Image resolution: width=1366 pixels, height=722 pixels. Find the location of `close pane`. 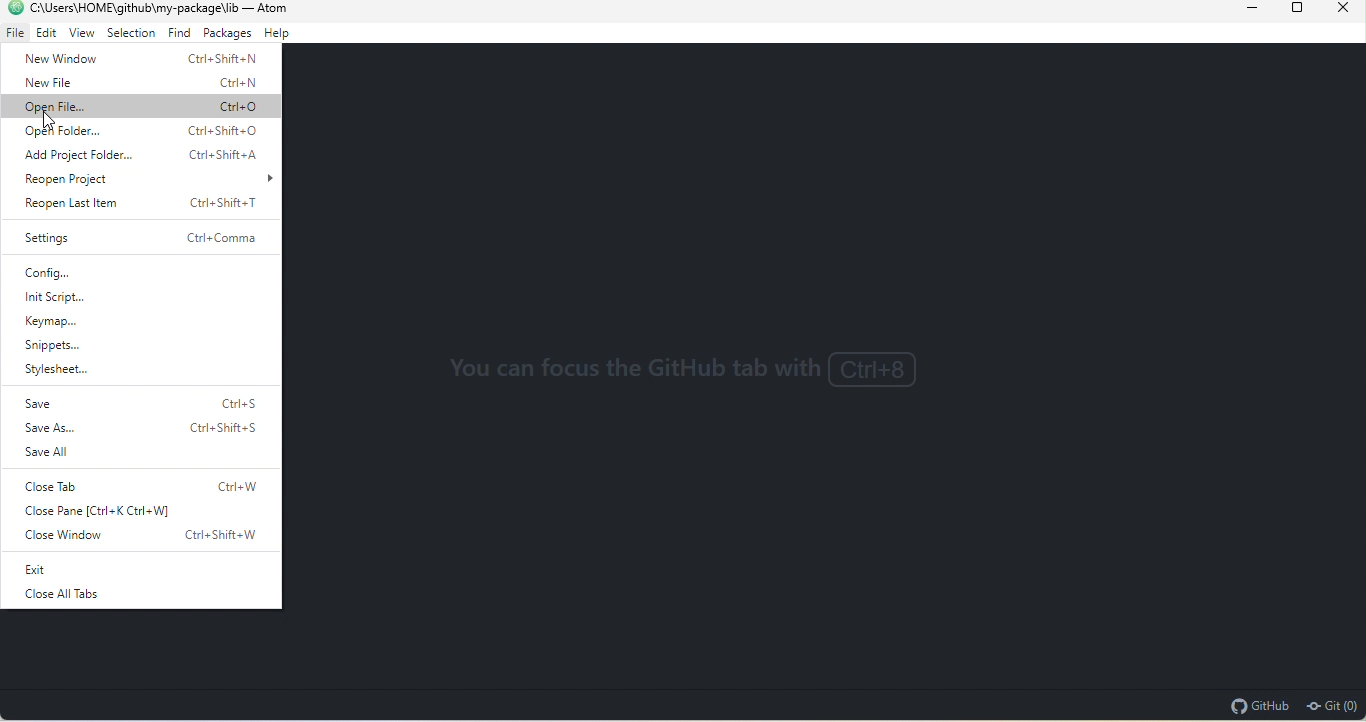

close pane is located at coordinates (108, 513).